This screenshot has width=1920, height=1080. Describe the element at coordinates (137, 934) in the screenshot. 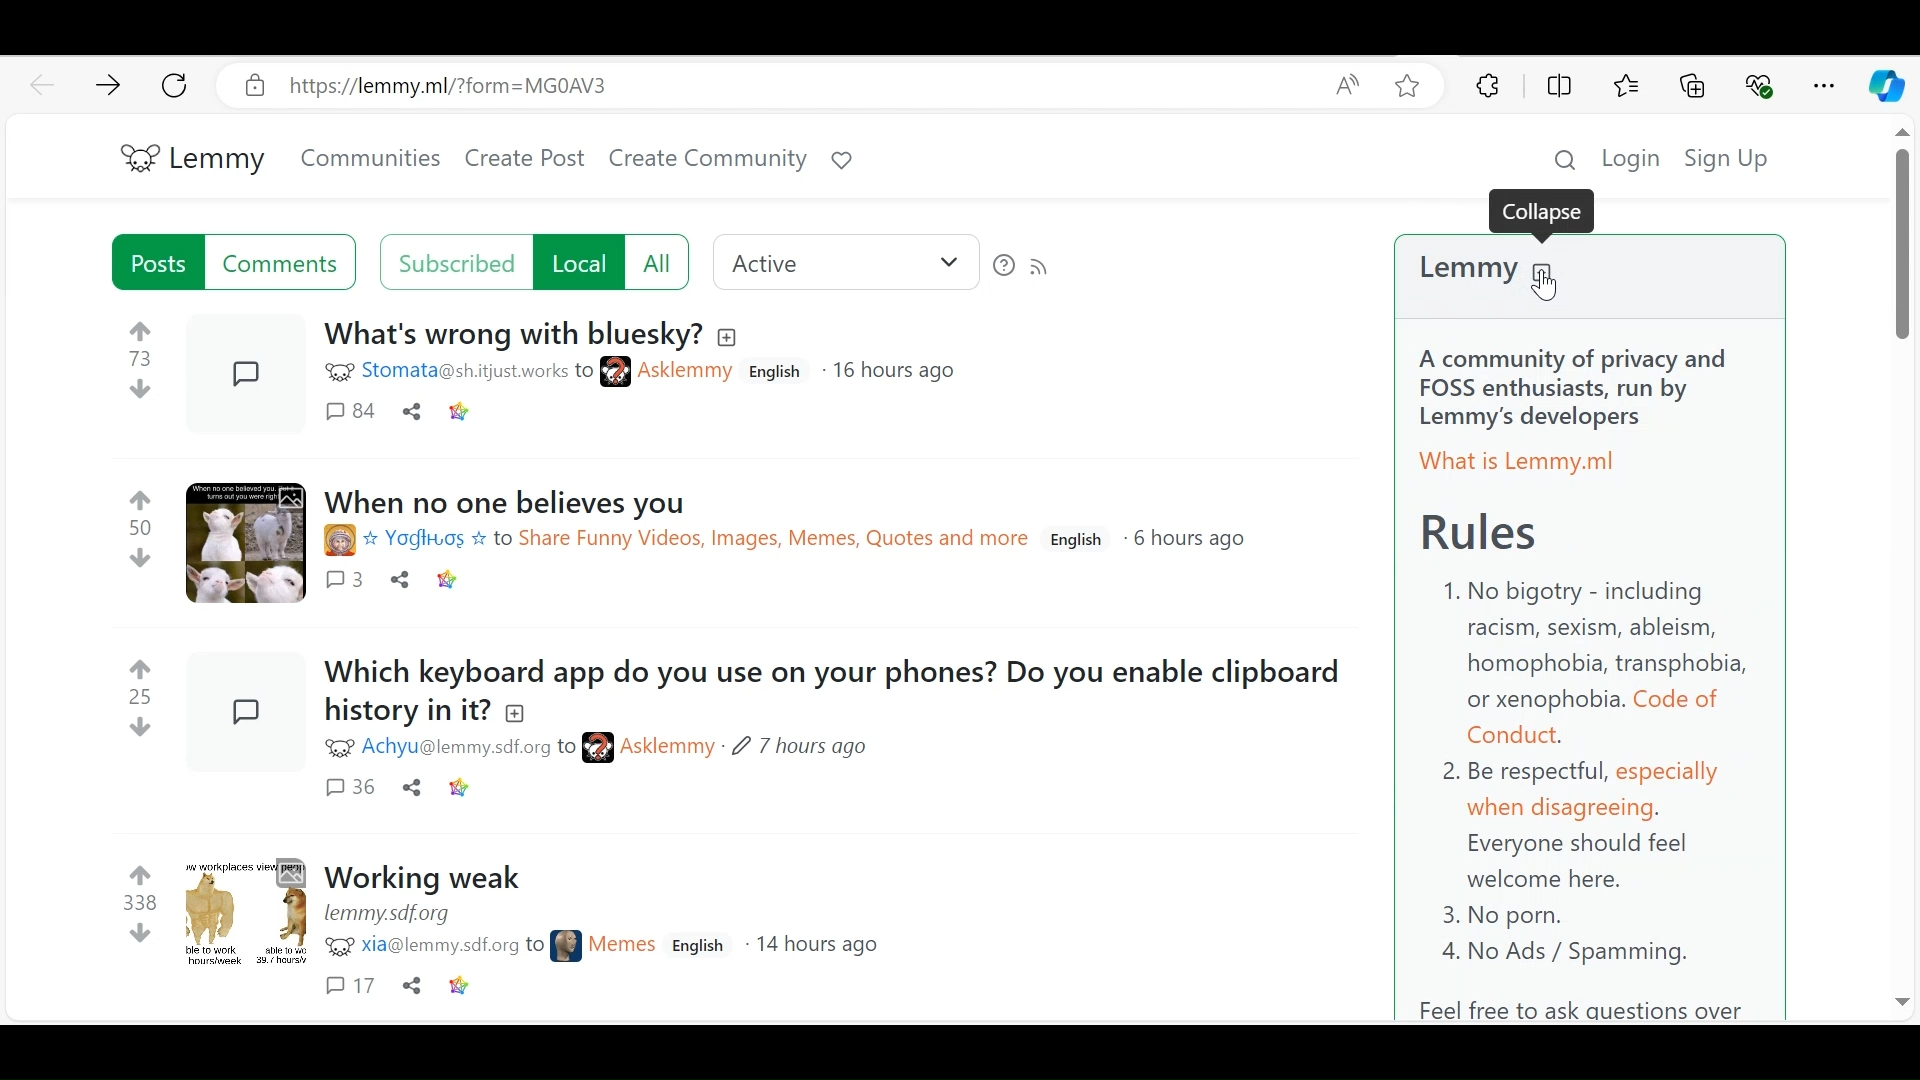

I see `downvotes` at that location.